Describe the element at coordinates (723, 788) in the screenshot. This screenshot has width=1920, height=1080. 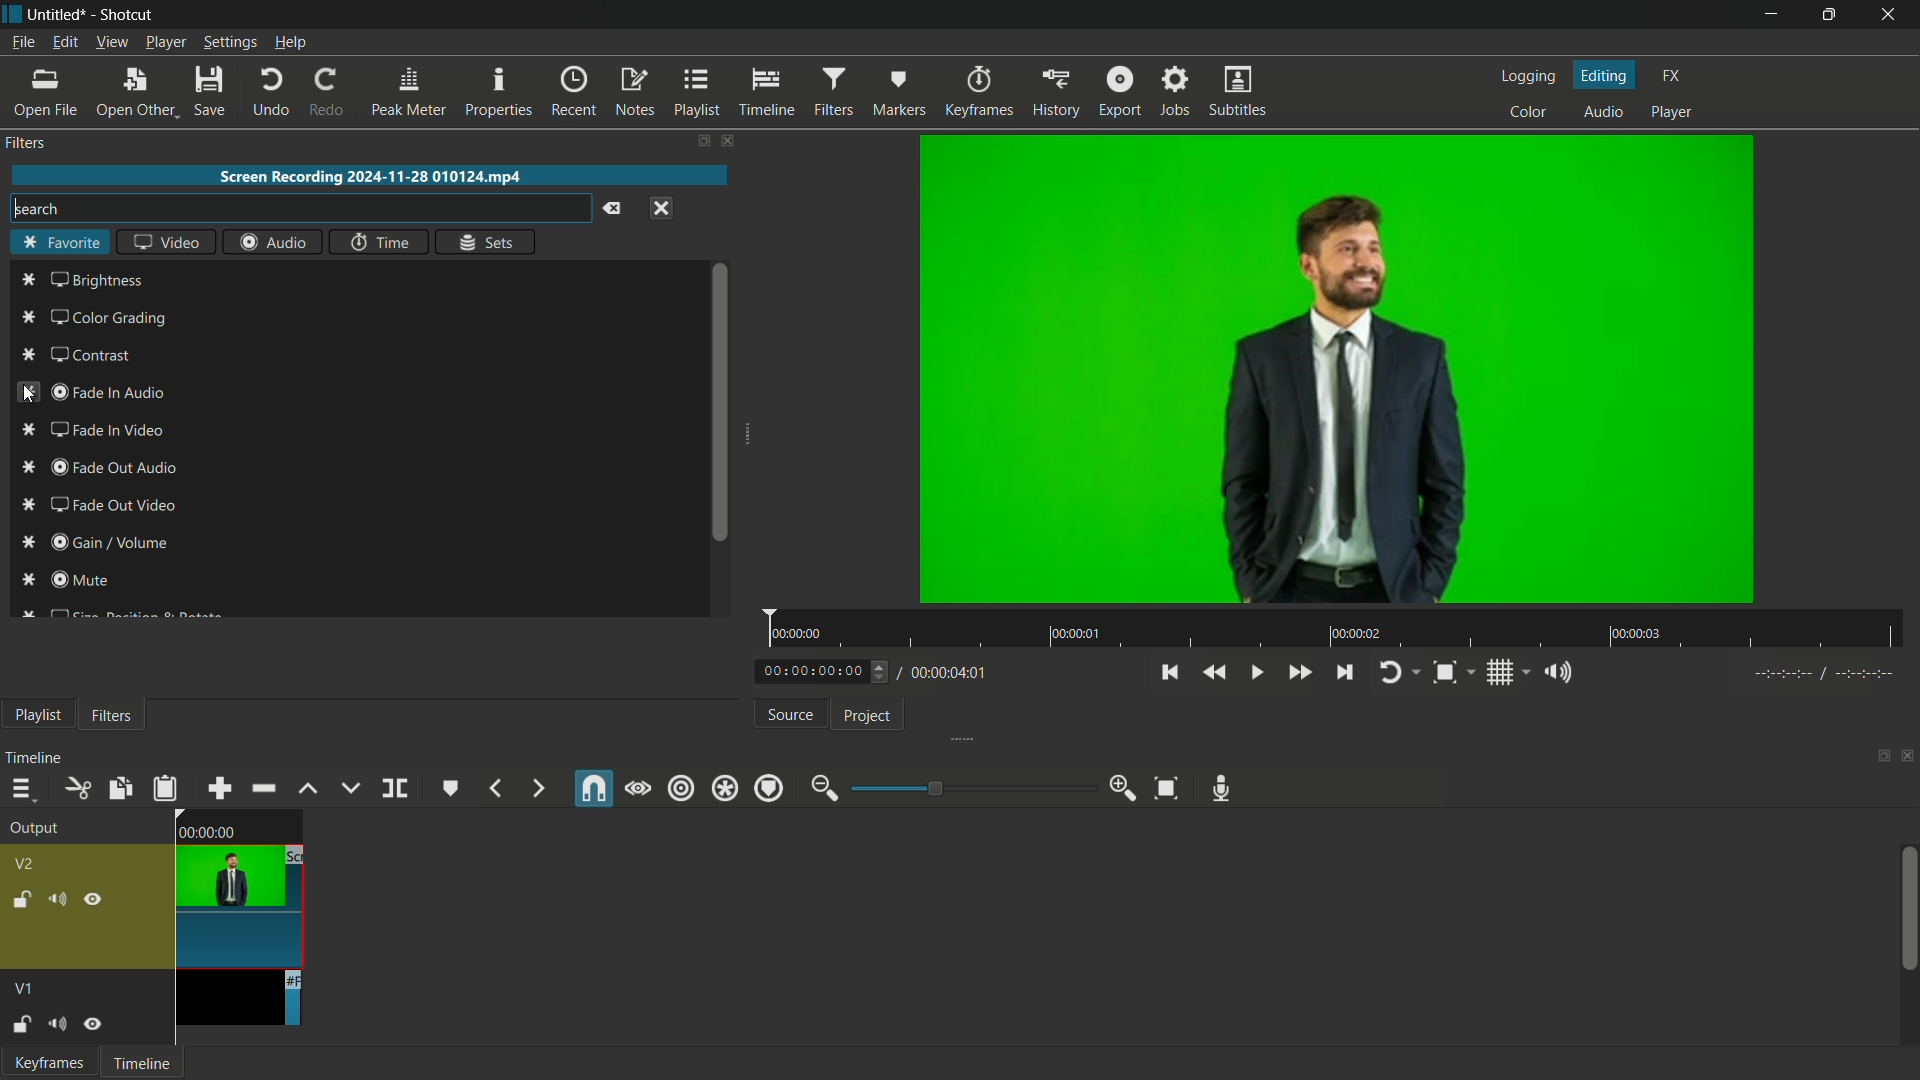
I see `ripple all tracks` at that location.